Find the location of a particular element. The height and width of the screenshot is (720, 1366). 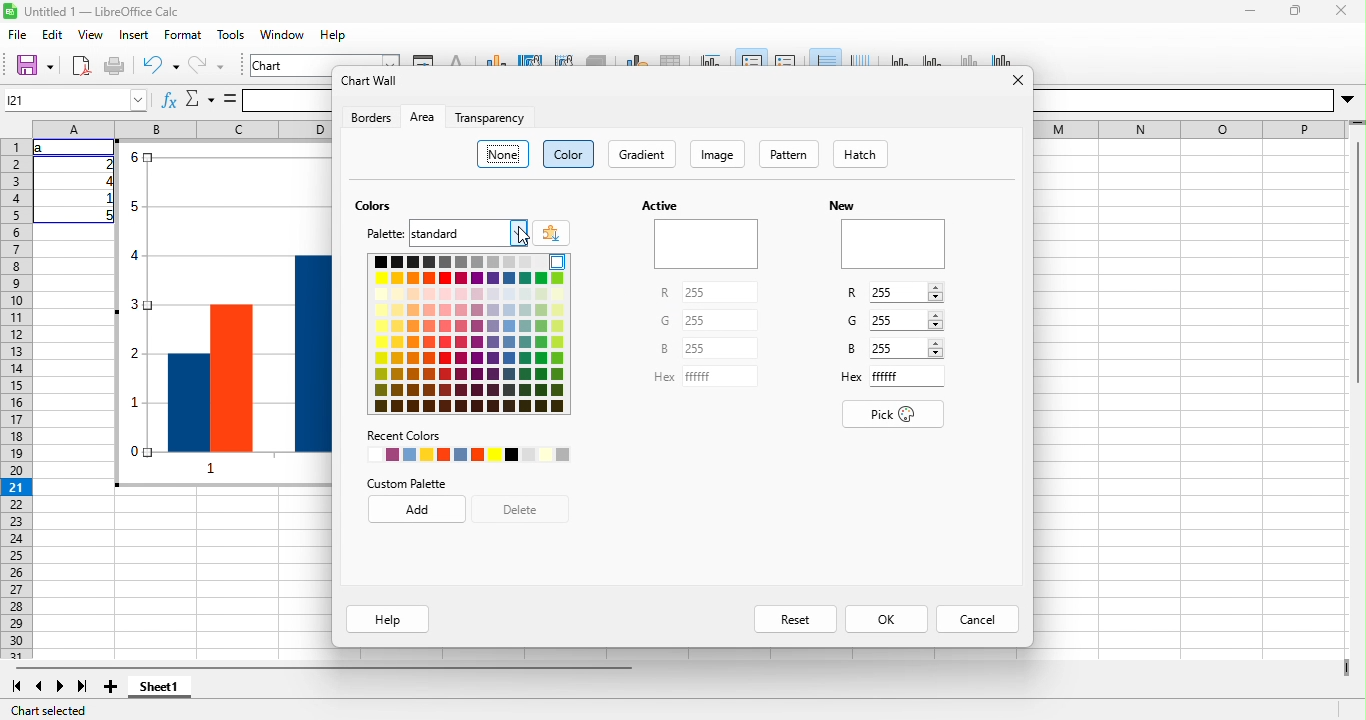

cursor movement is located at coordinates (524, 235).